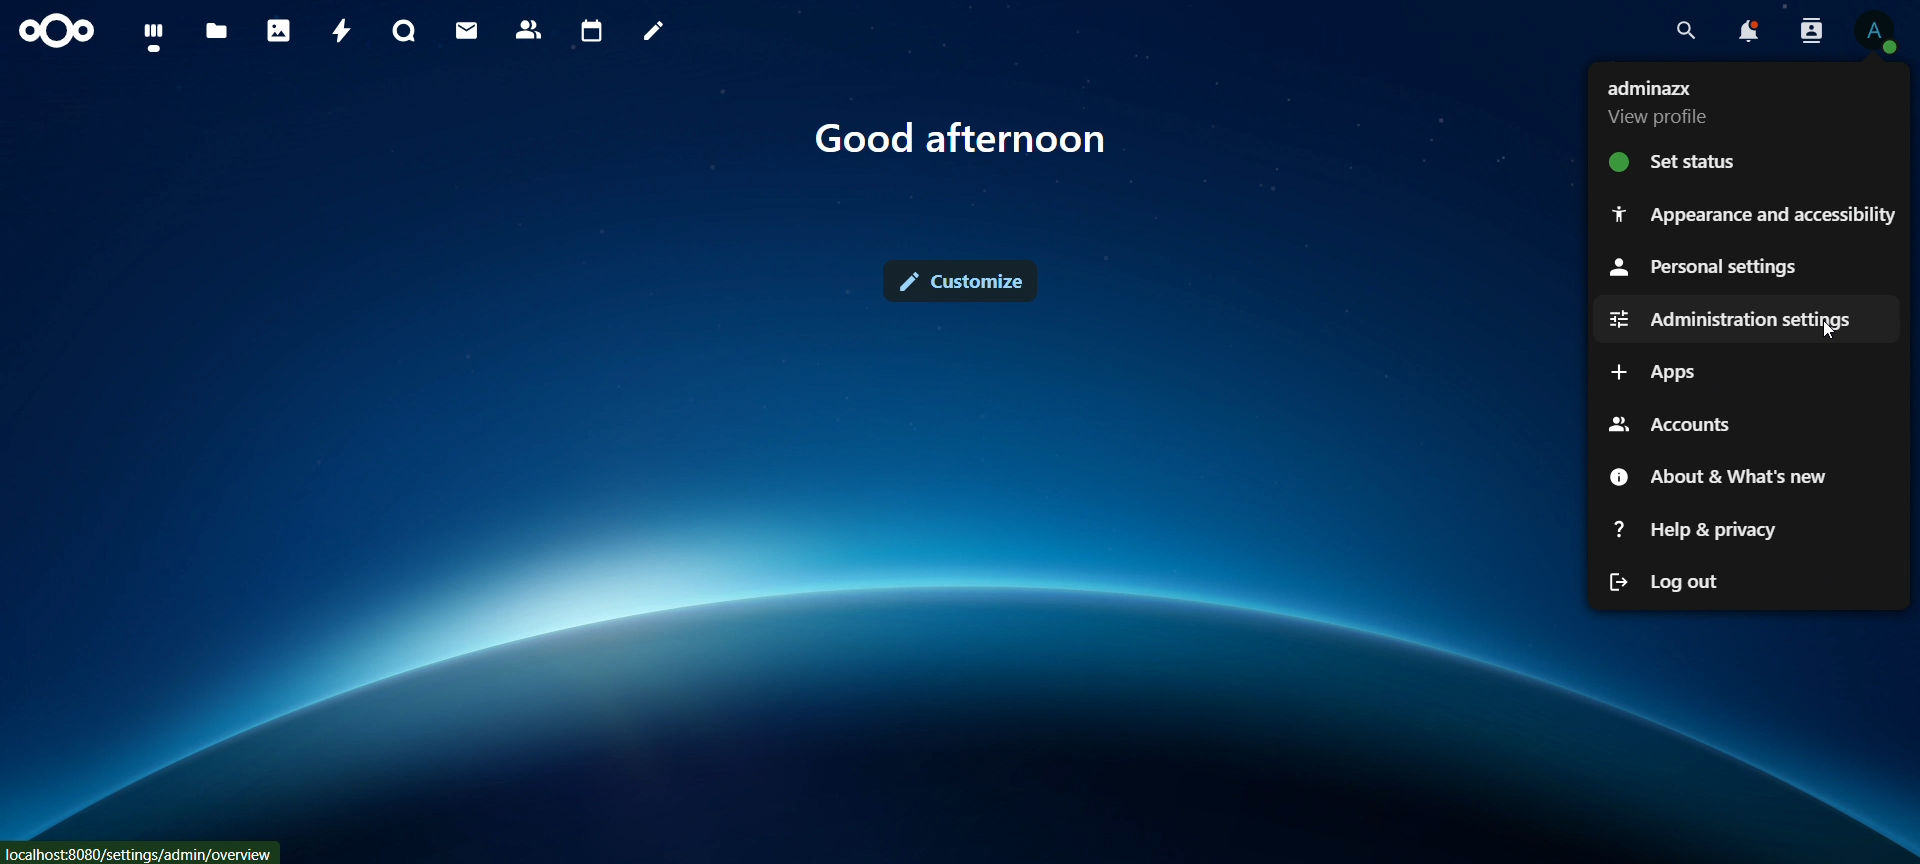 The height and width of the screenshot is (864, 1920). I want to click on notes, so click(653, 32).